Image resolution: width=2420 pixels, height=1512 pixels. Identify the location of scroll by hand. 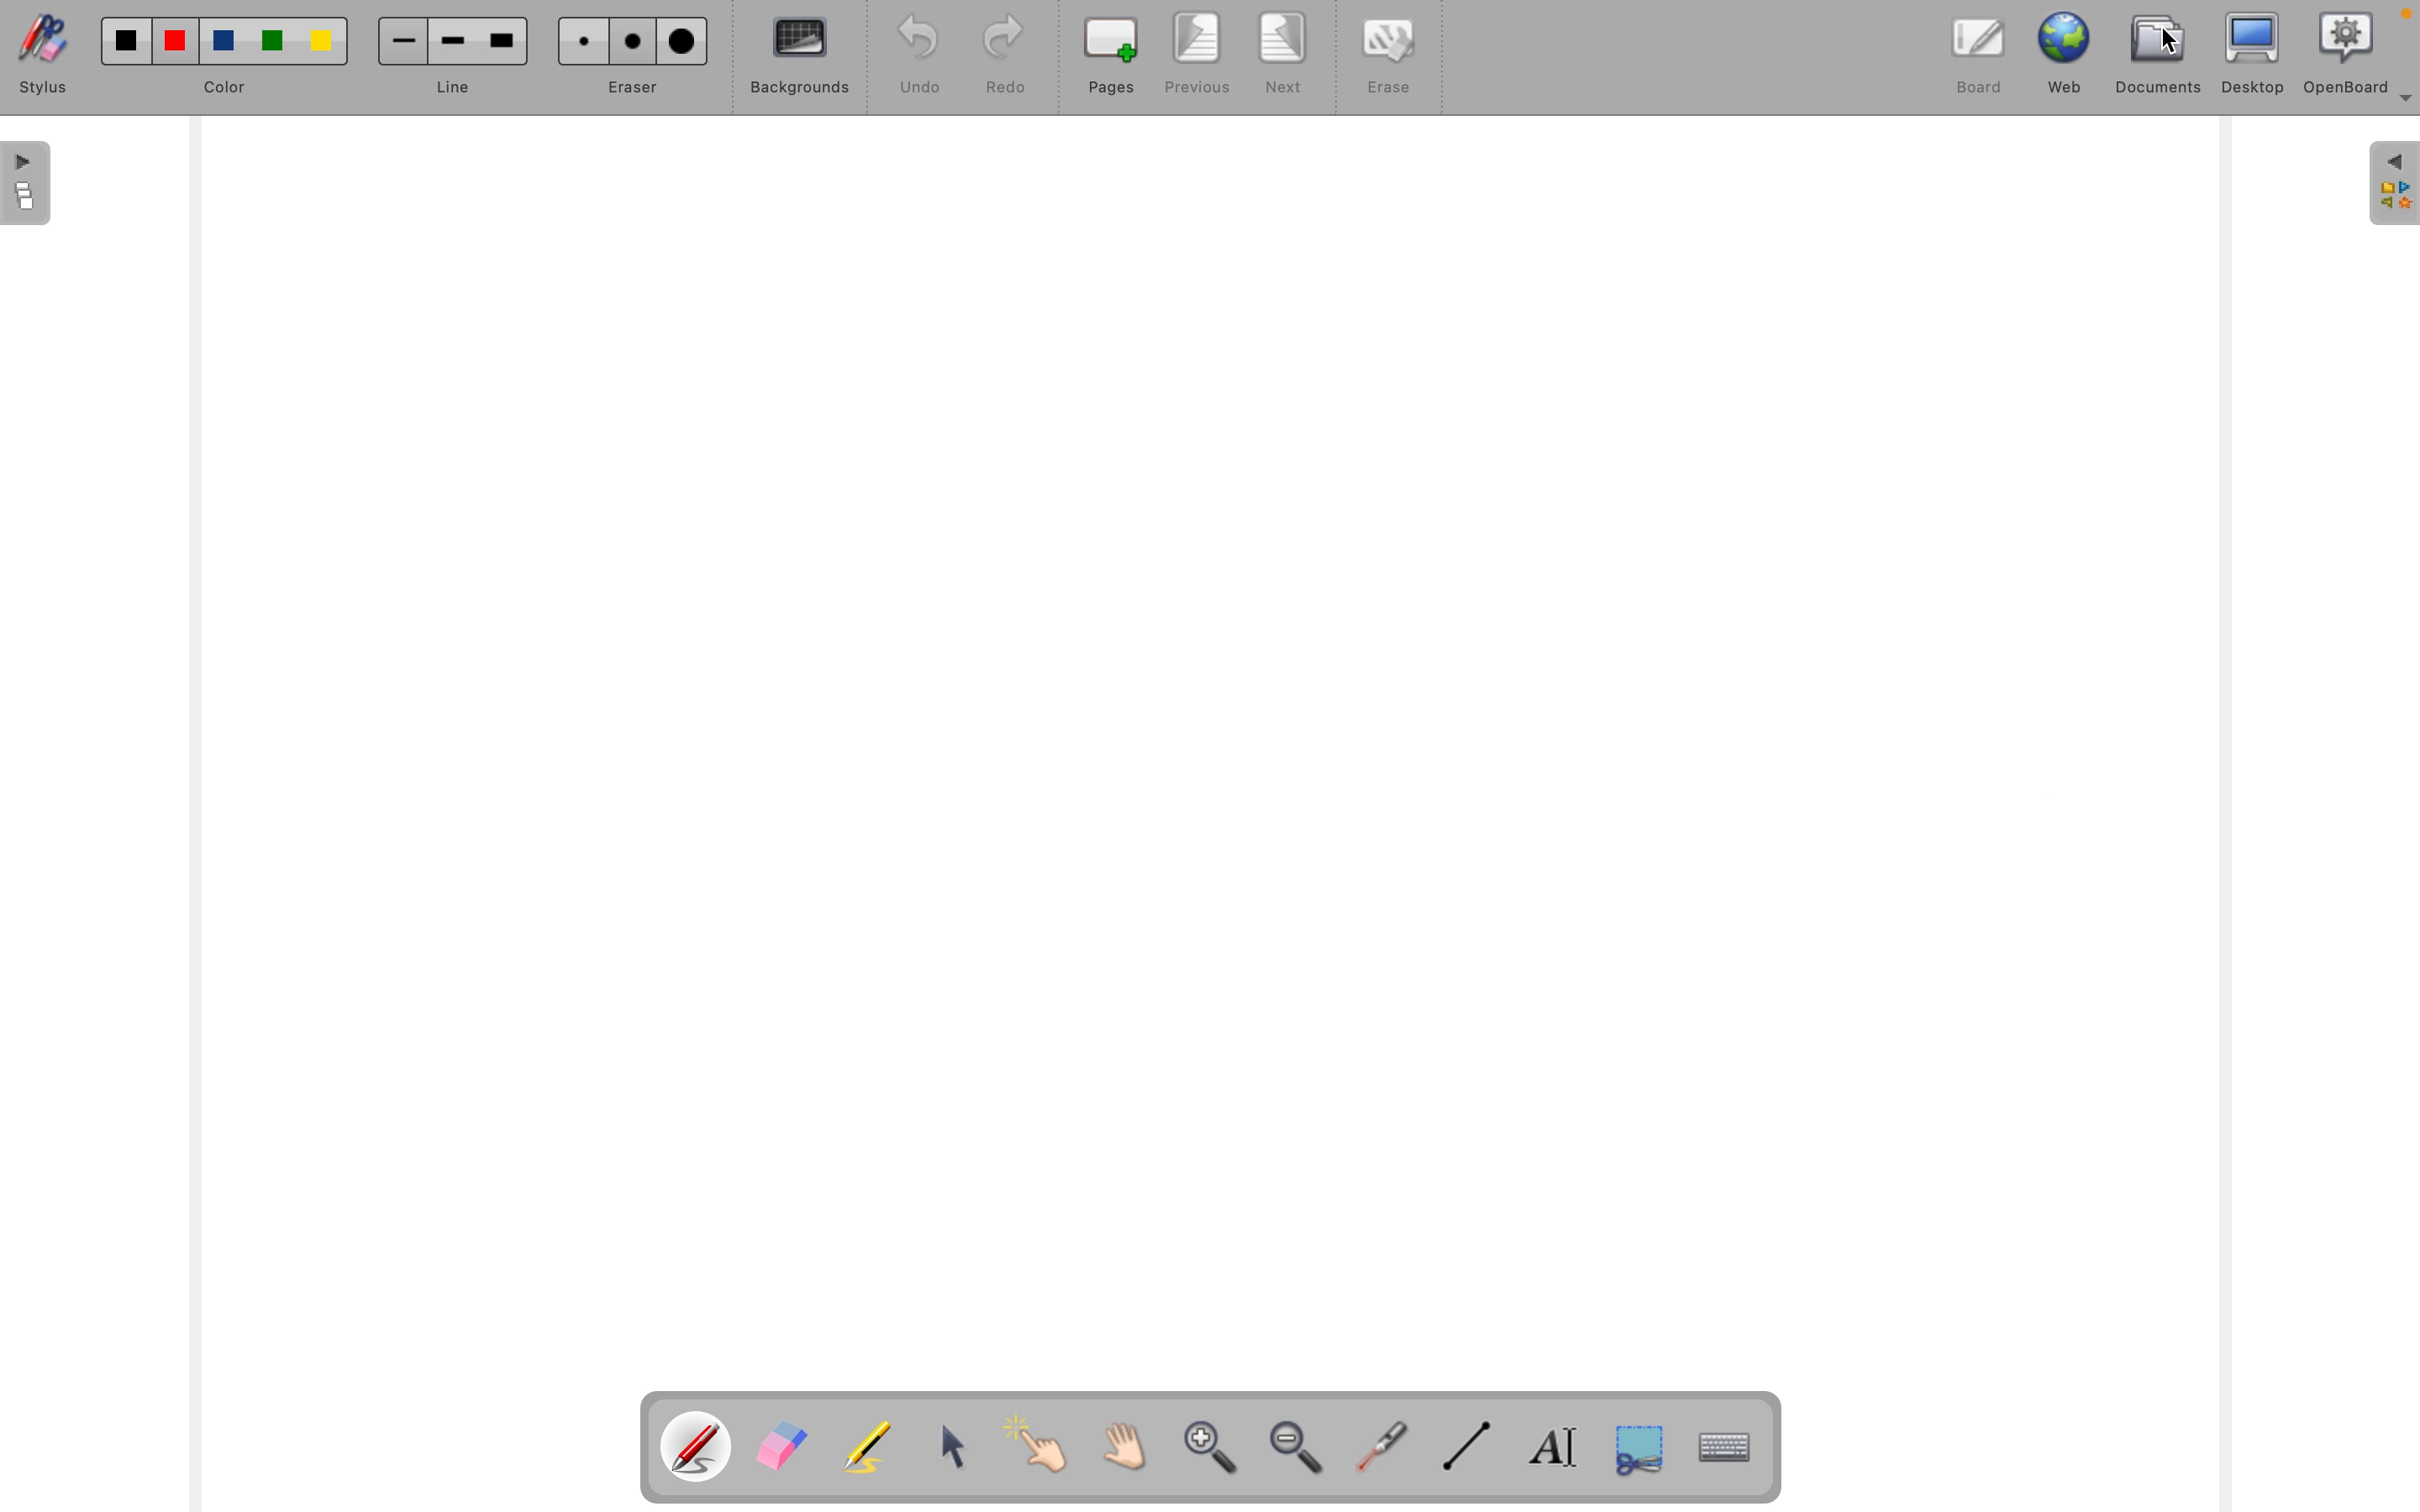
(1137, 1448).